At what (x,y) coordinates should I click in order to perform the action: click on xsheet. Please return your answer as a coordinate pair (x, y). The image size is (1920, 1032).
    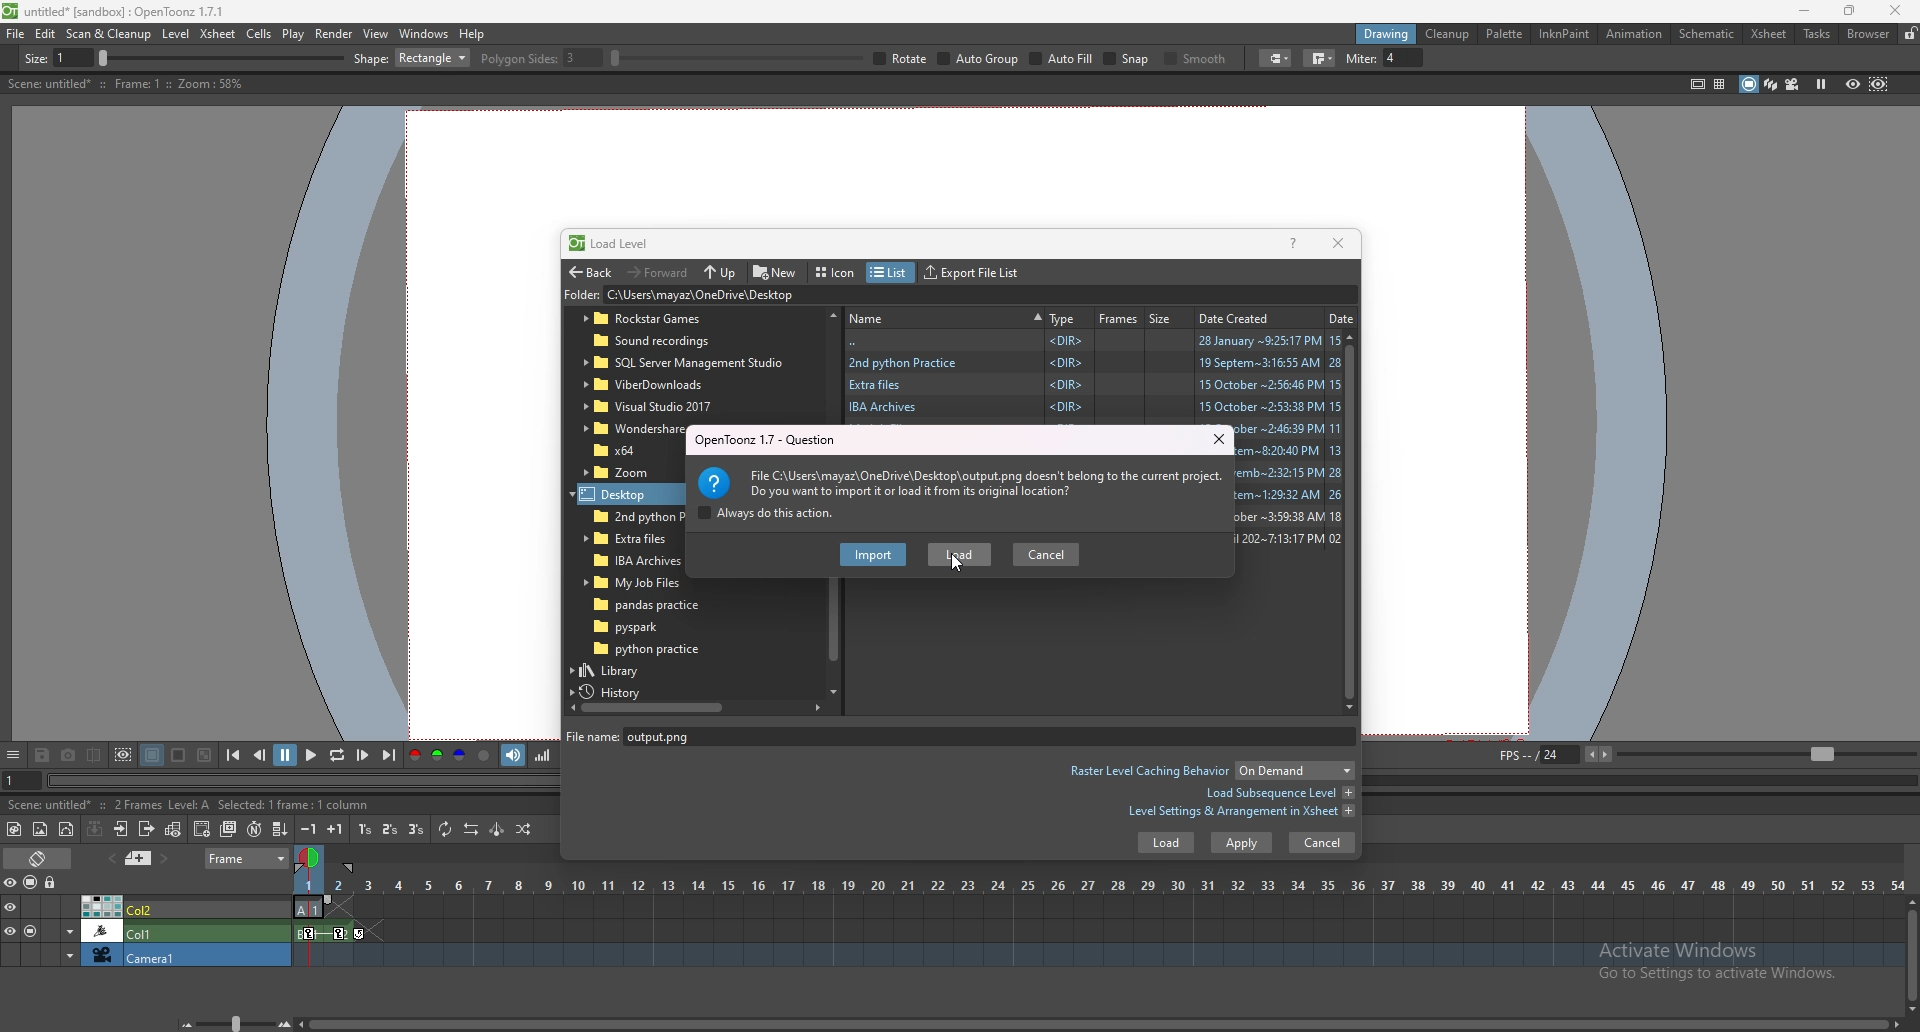
    Looking at the image, I should click on (219, 33).